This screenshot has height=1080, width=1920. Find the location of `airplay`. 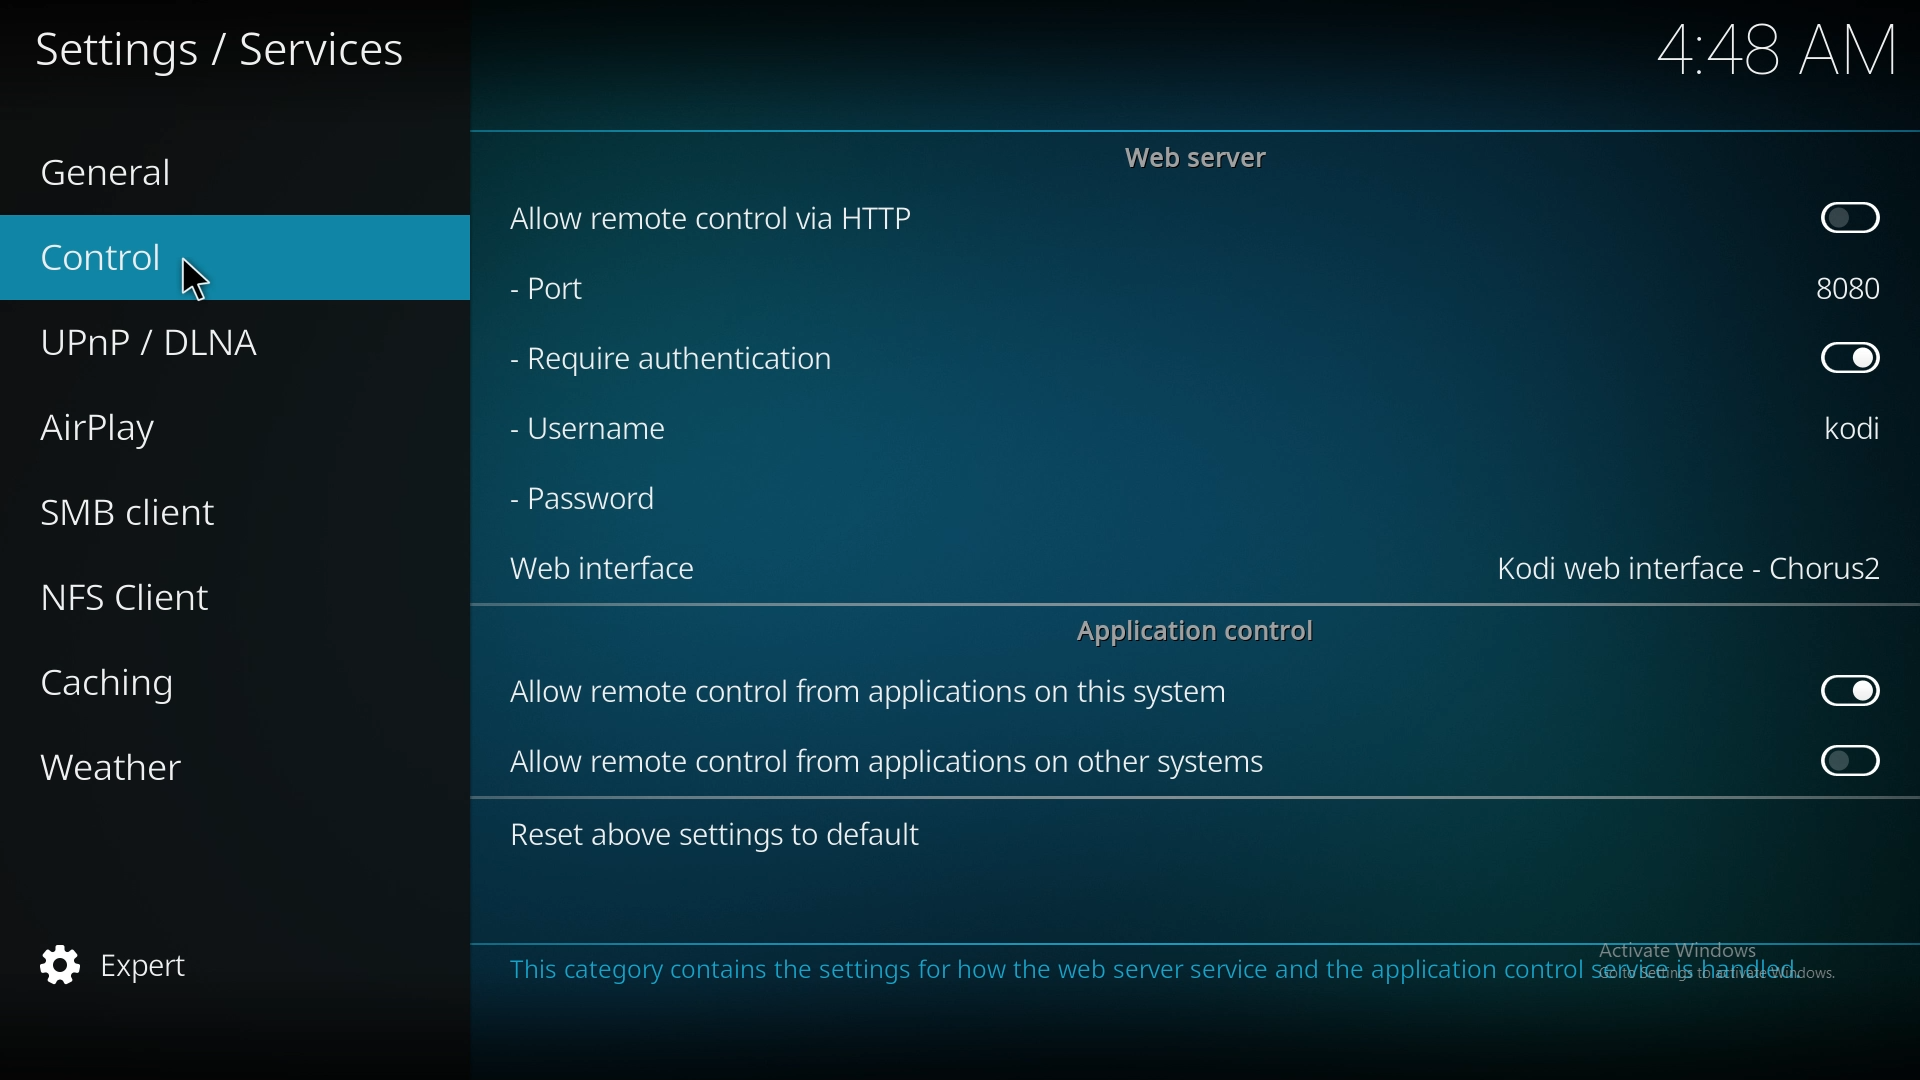

airplay is located at coordinates (150, 430).